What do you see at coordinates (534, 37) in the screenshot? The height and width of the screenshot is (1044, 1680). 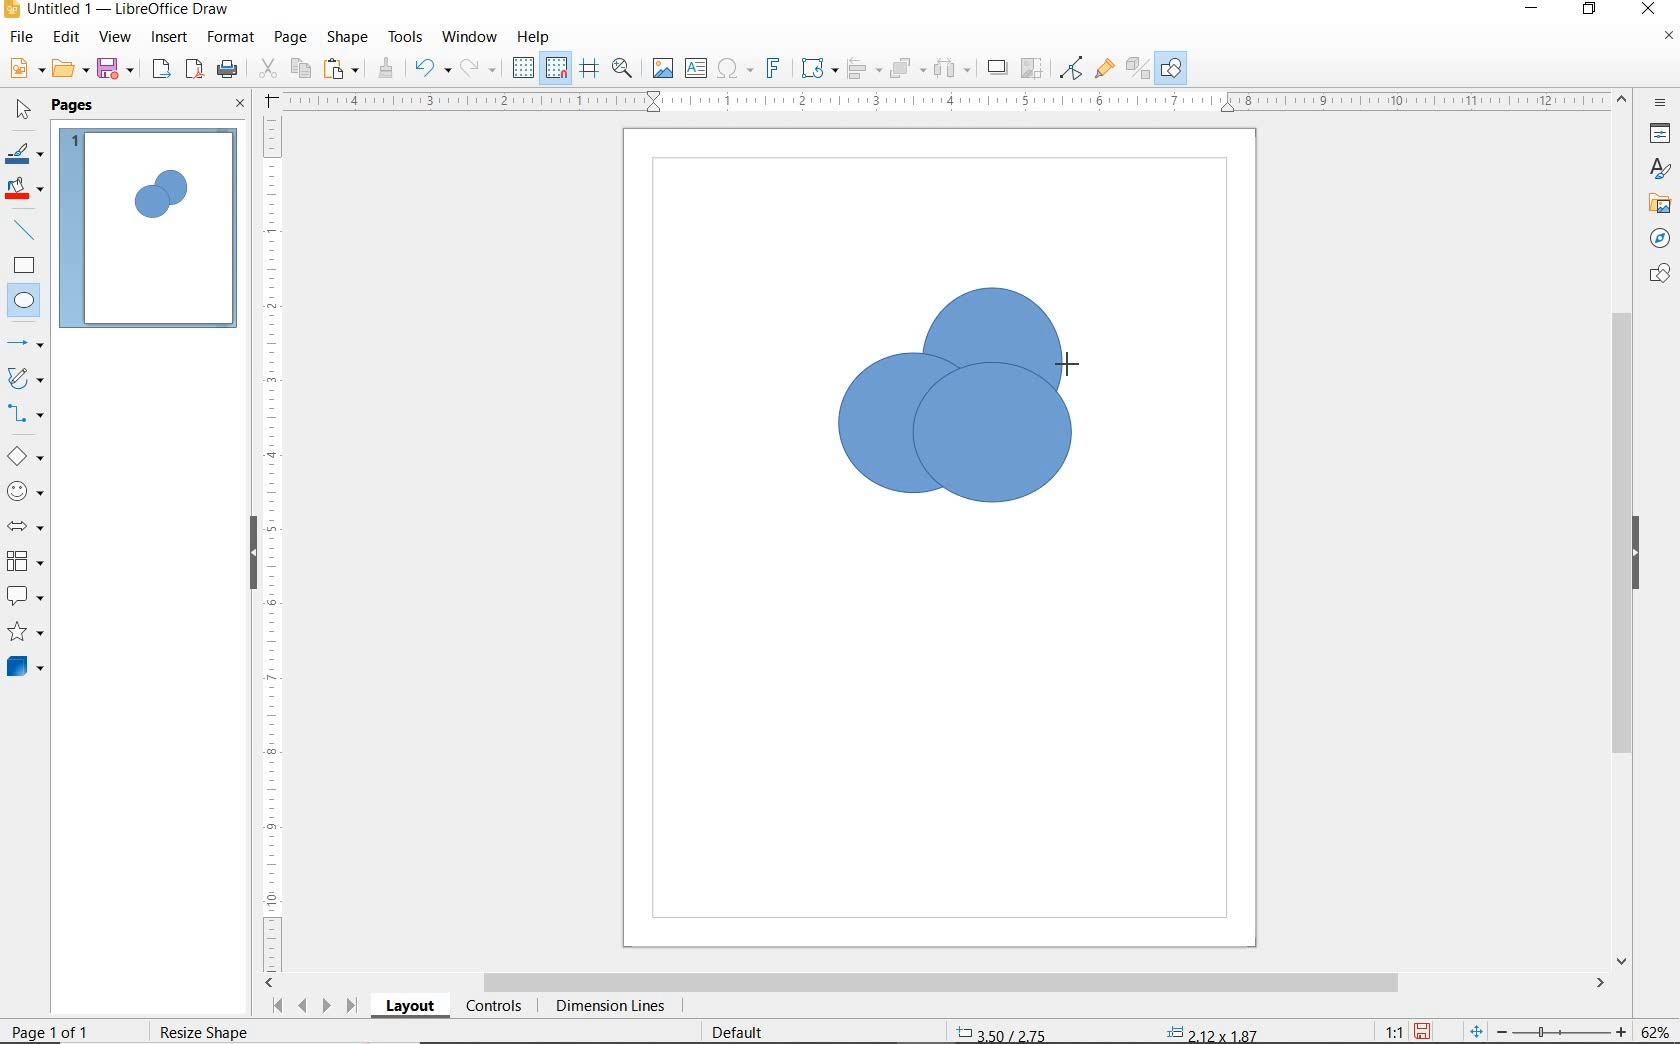 I see `HELP` at bounding box center [534, 37].